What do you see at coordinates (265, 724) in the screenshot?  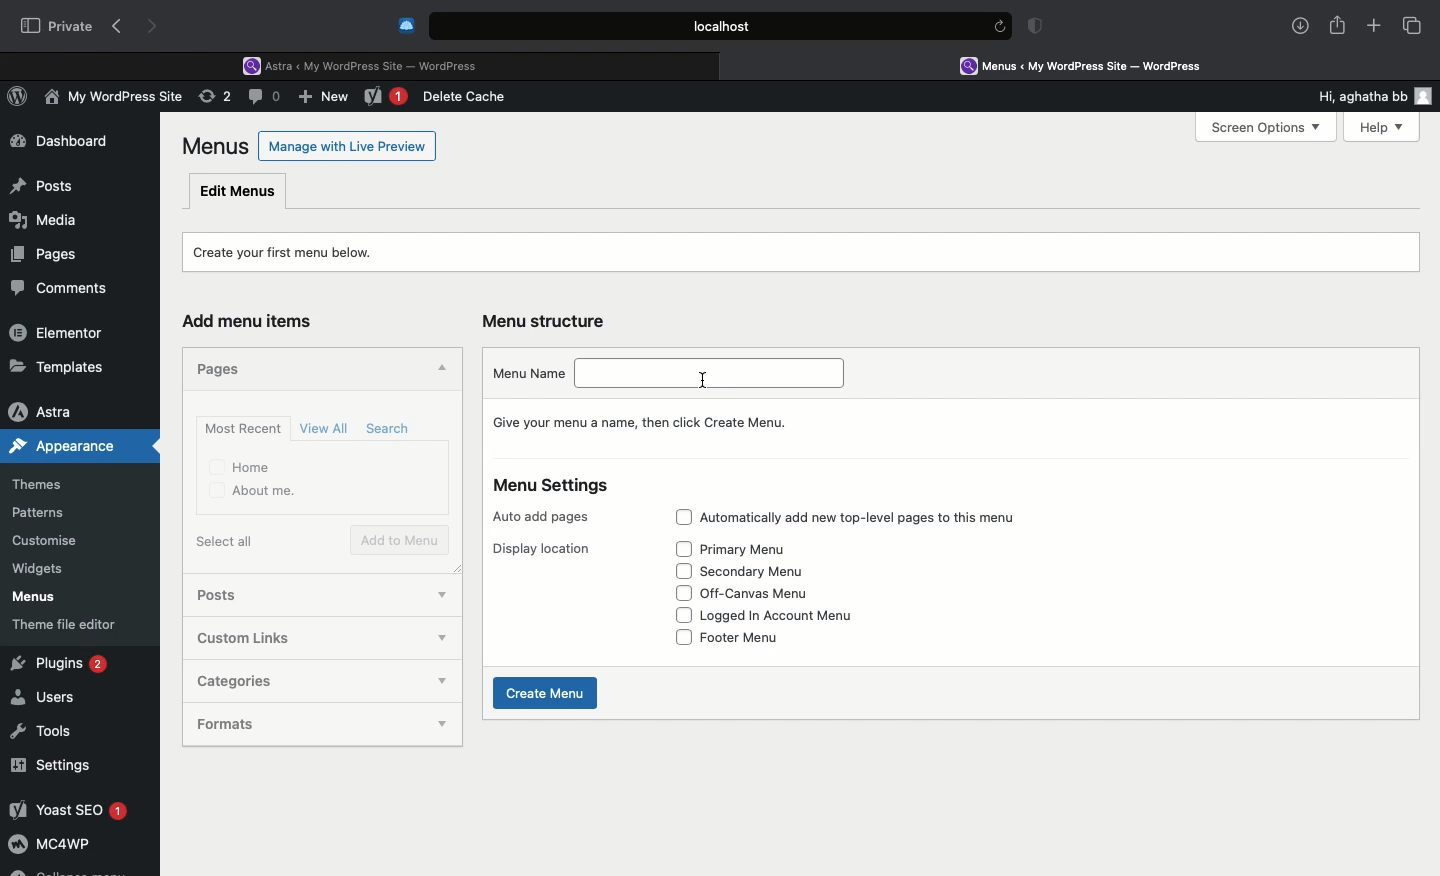 I see `Formats` at bounding box center [265, 724].